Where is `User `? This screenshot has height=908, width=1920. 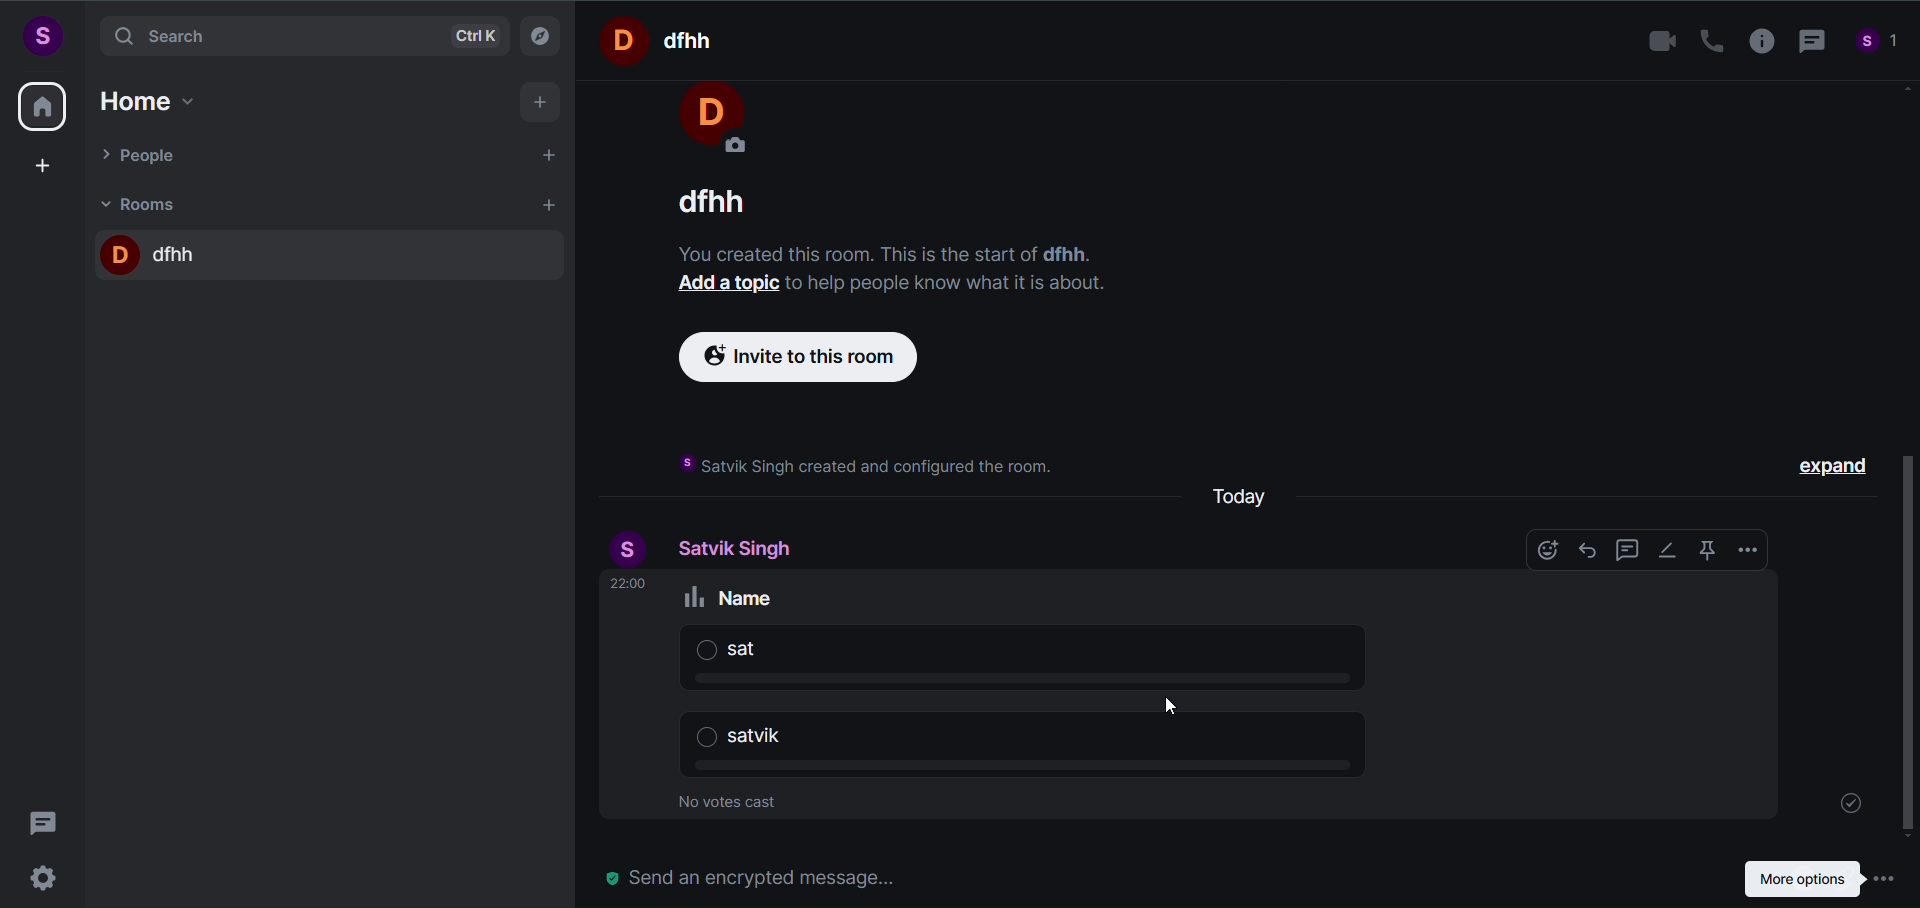 User  is located at coordinates (710, 120).